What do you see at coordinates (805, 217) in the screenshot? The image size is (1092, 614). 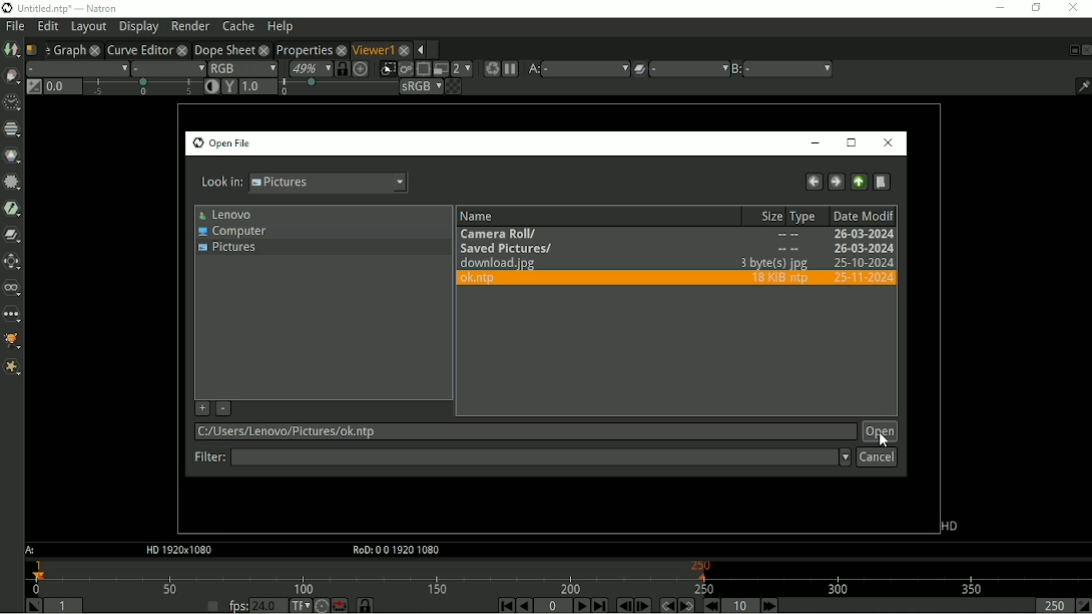 I see `Type` at bounding box center [805, 217].